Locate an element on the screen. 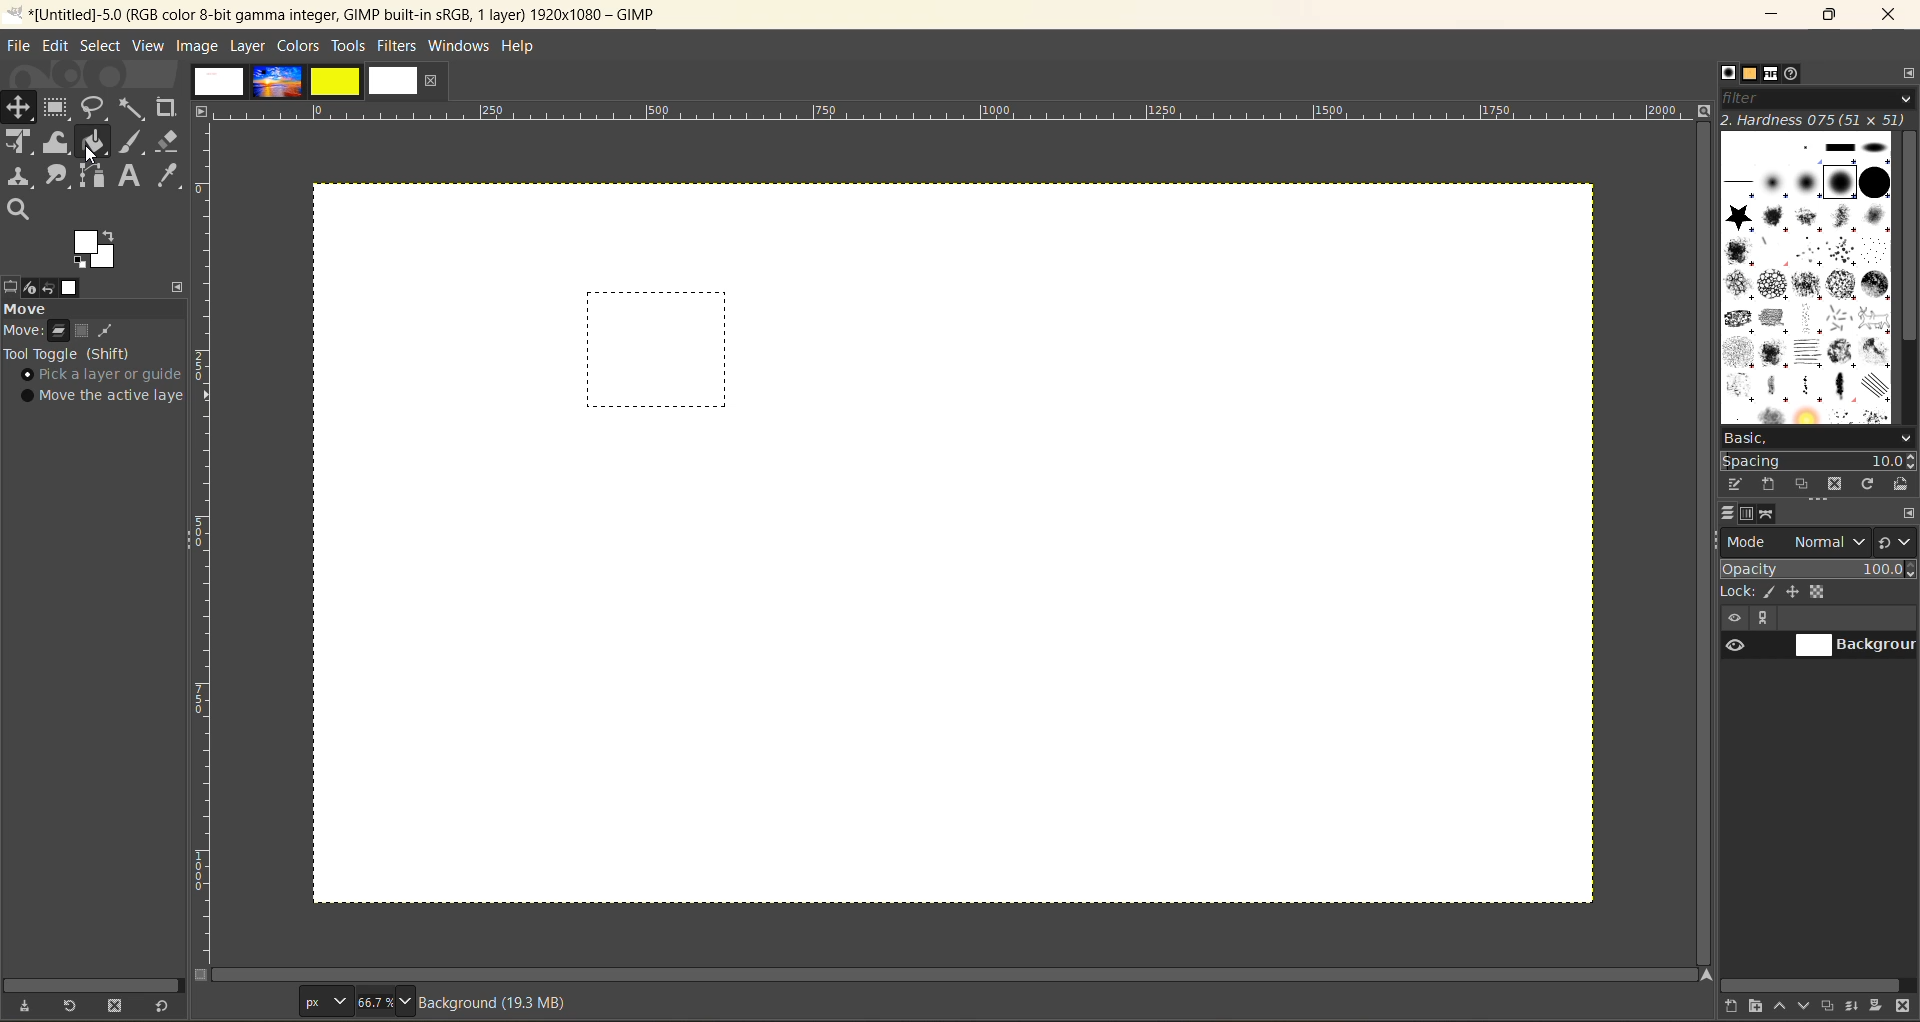 This screenshot has height=1022, width=1920. spacing is located at coordinates (1818, 459).